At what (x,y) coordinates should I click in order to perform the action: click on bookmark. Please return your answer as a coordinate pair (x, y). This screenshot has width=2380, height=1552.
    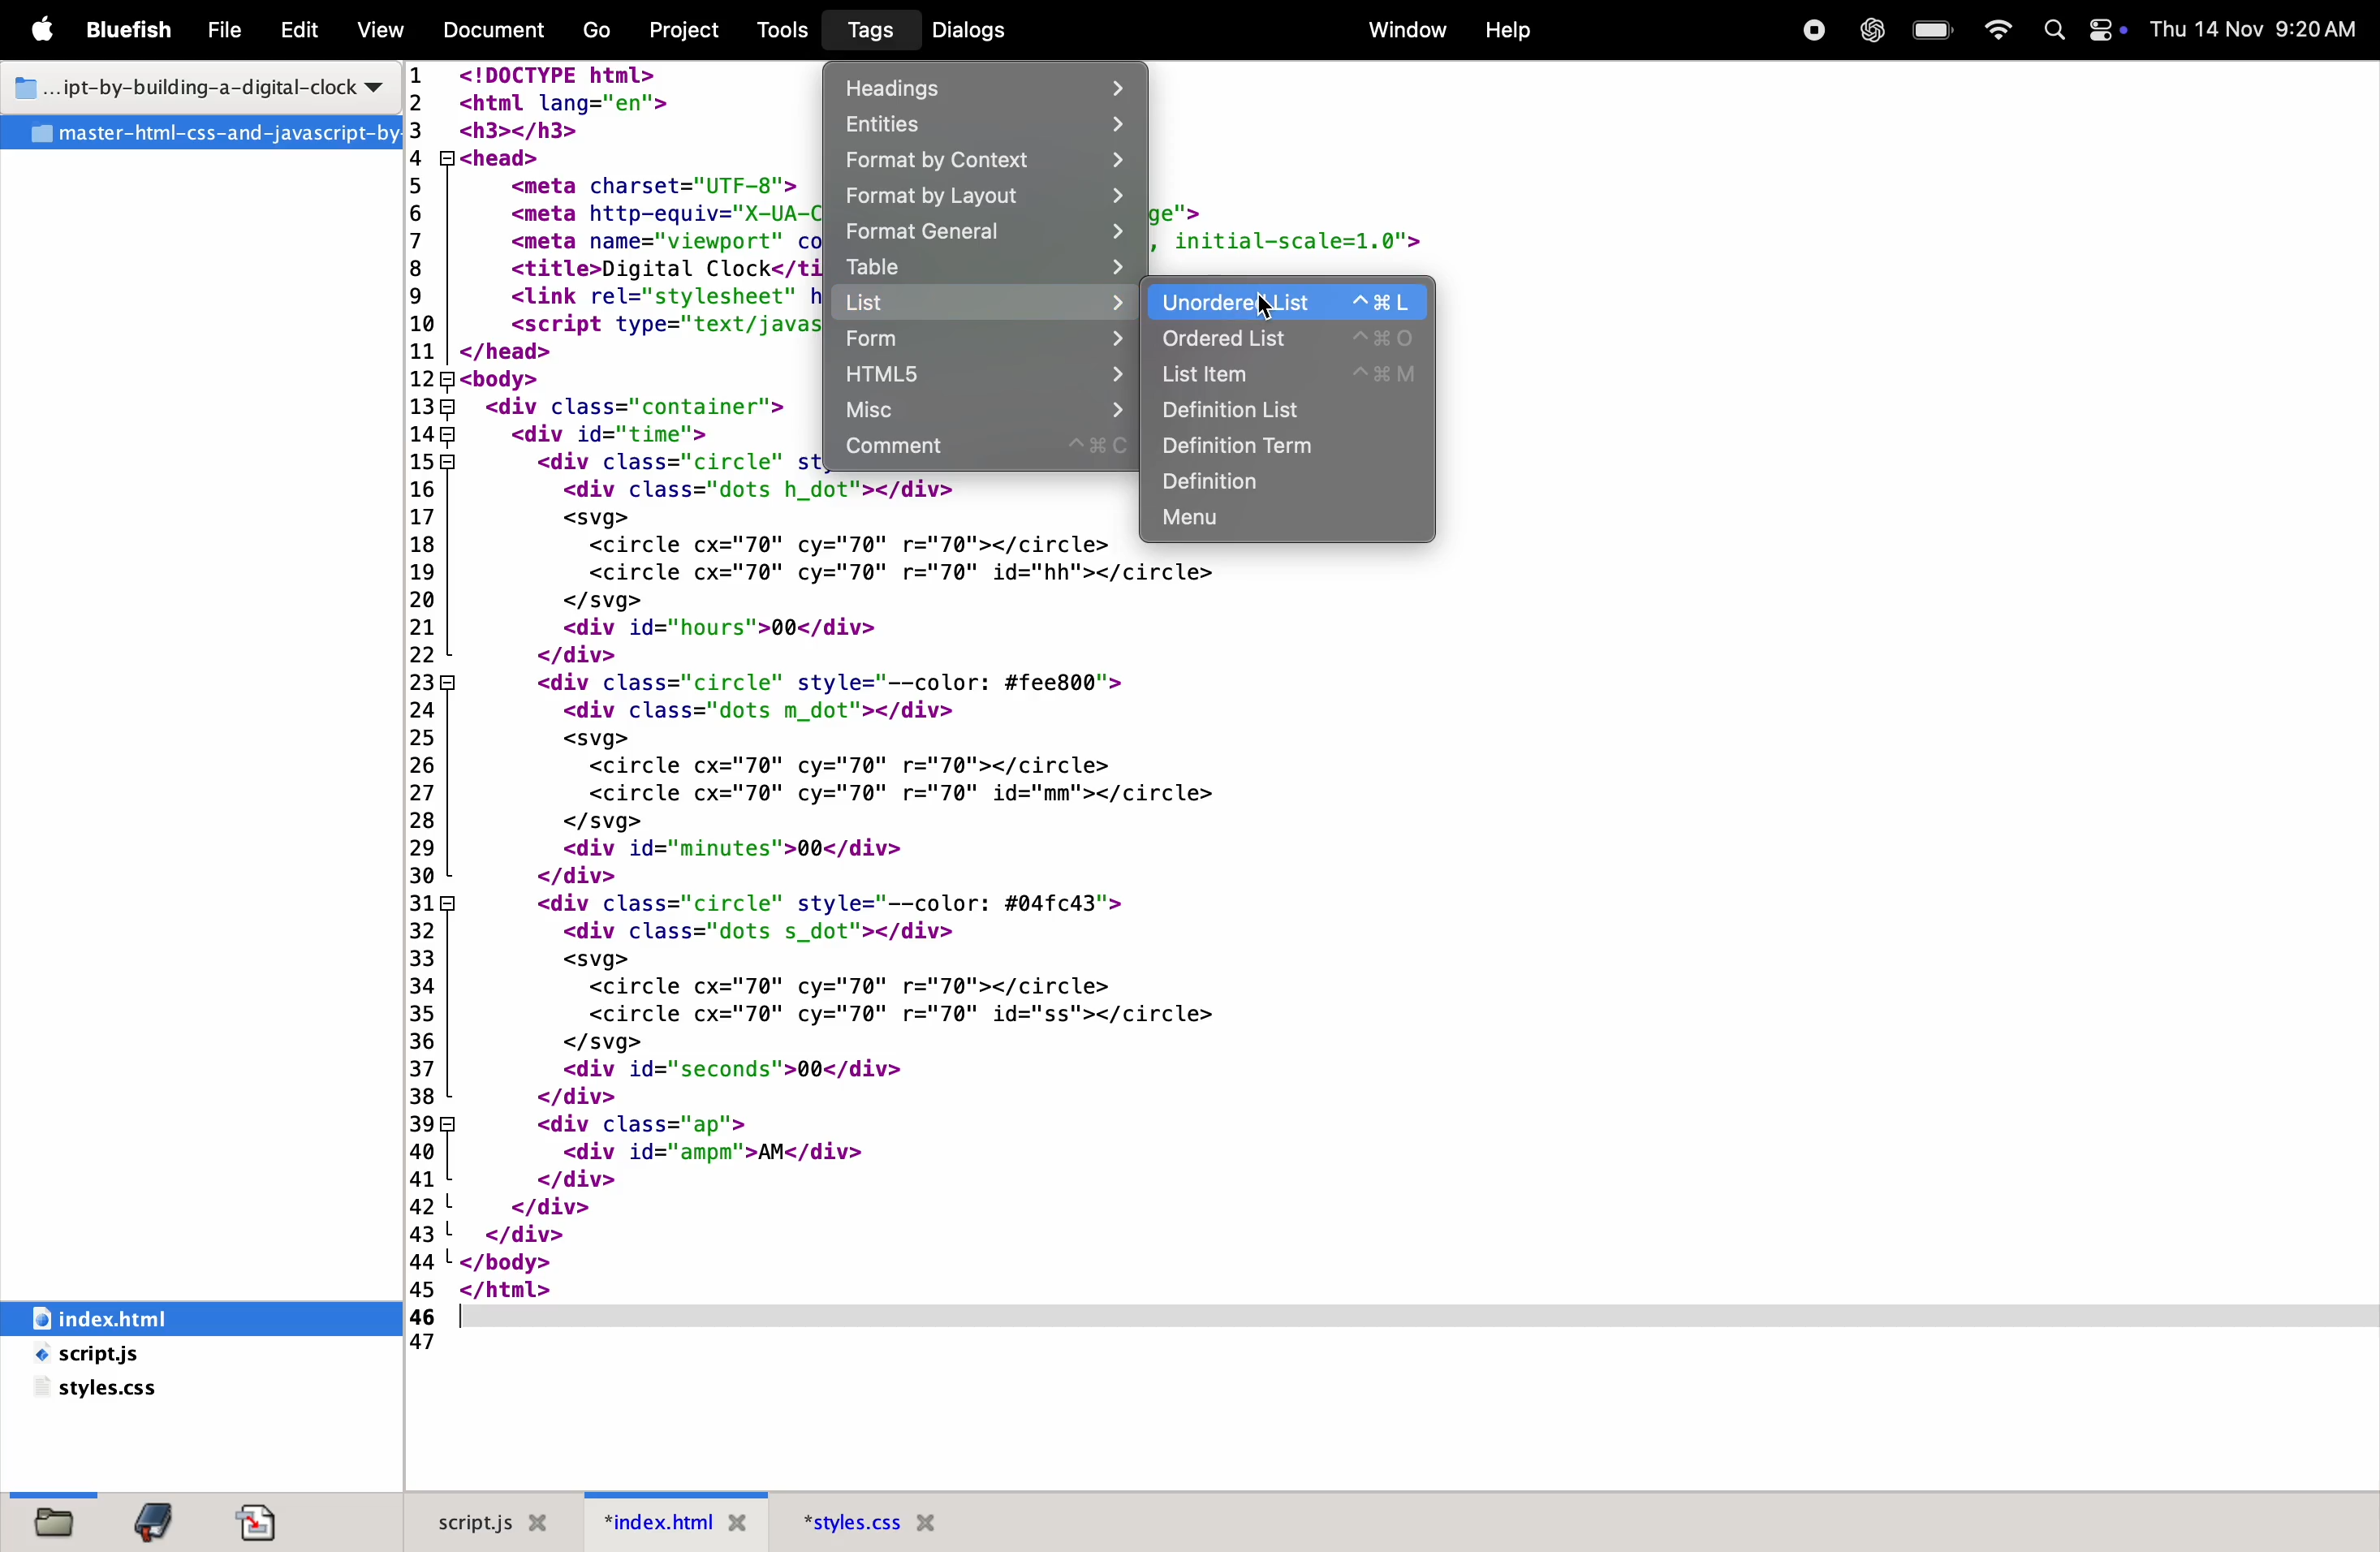
    Looking at the image, I should click on (156, 1523).